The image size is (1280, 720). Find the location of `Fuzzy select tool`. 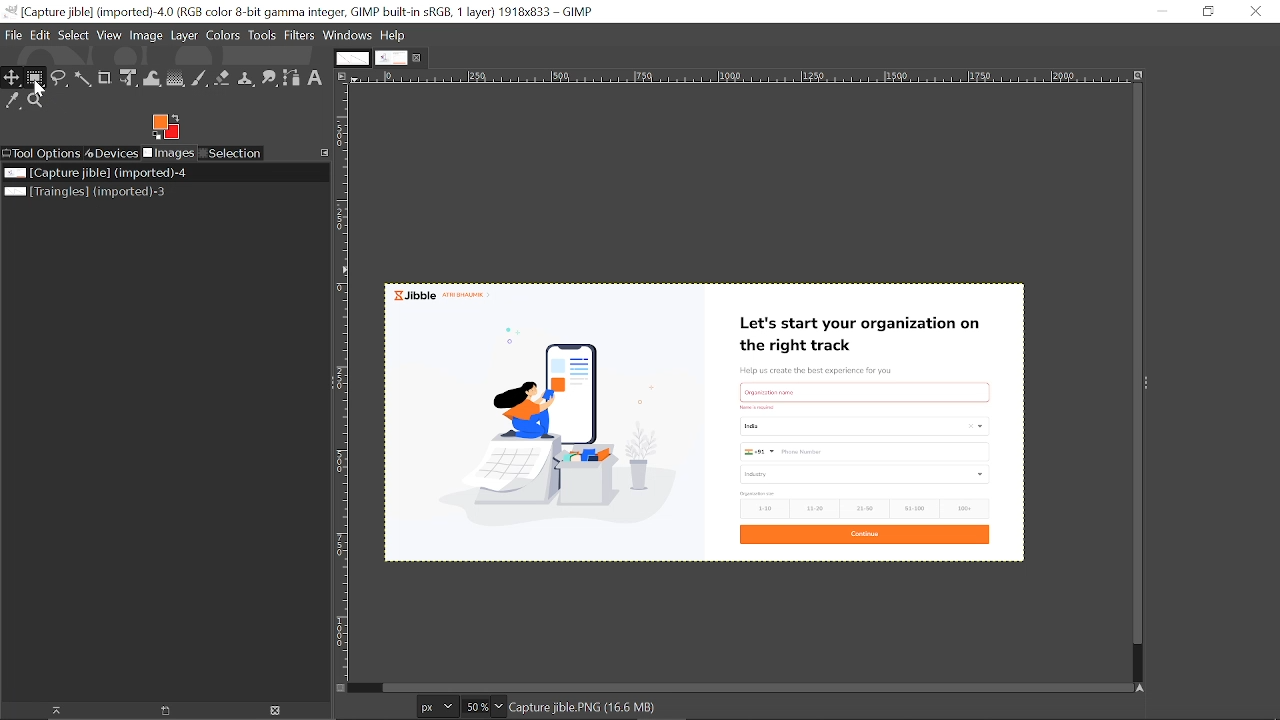

Fuzzy select tool is located at coordinates (82, 79).